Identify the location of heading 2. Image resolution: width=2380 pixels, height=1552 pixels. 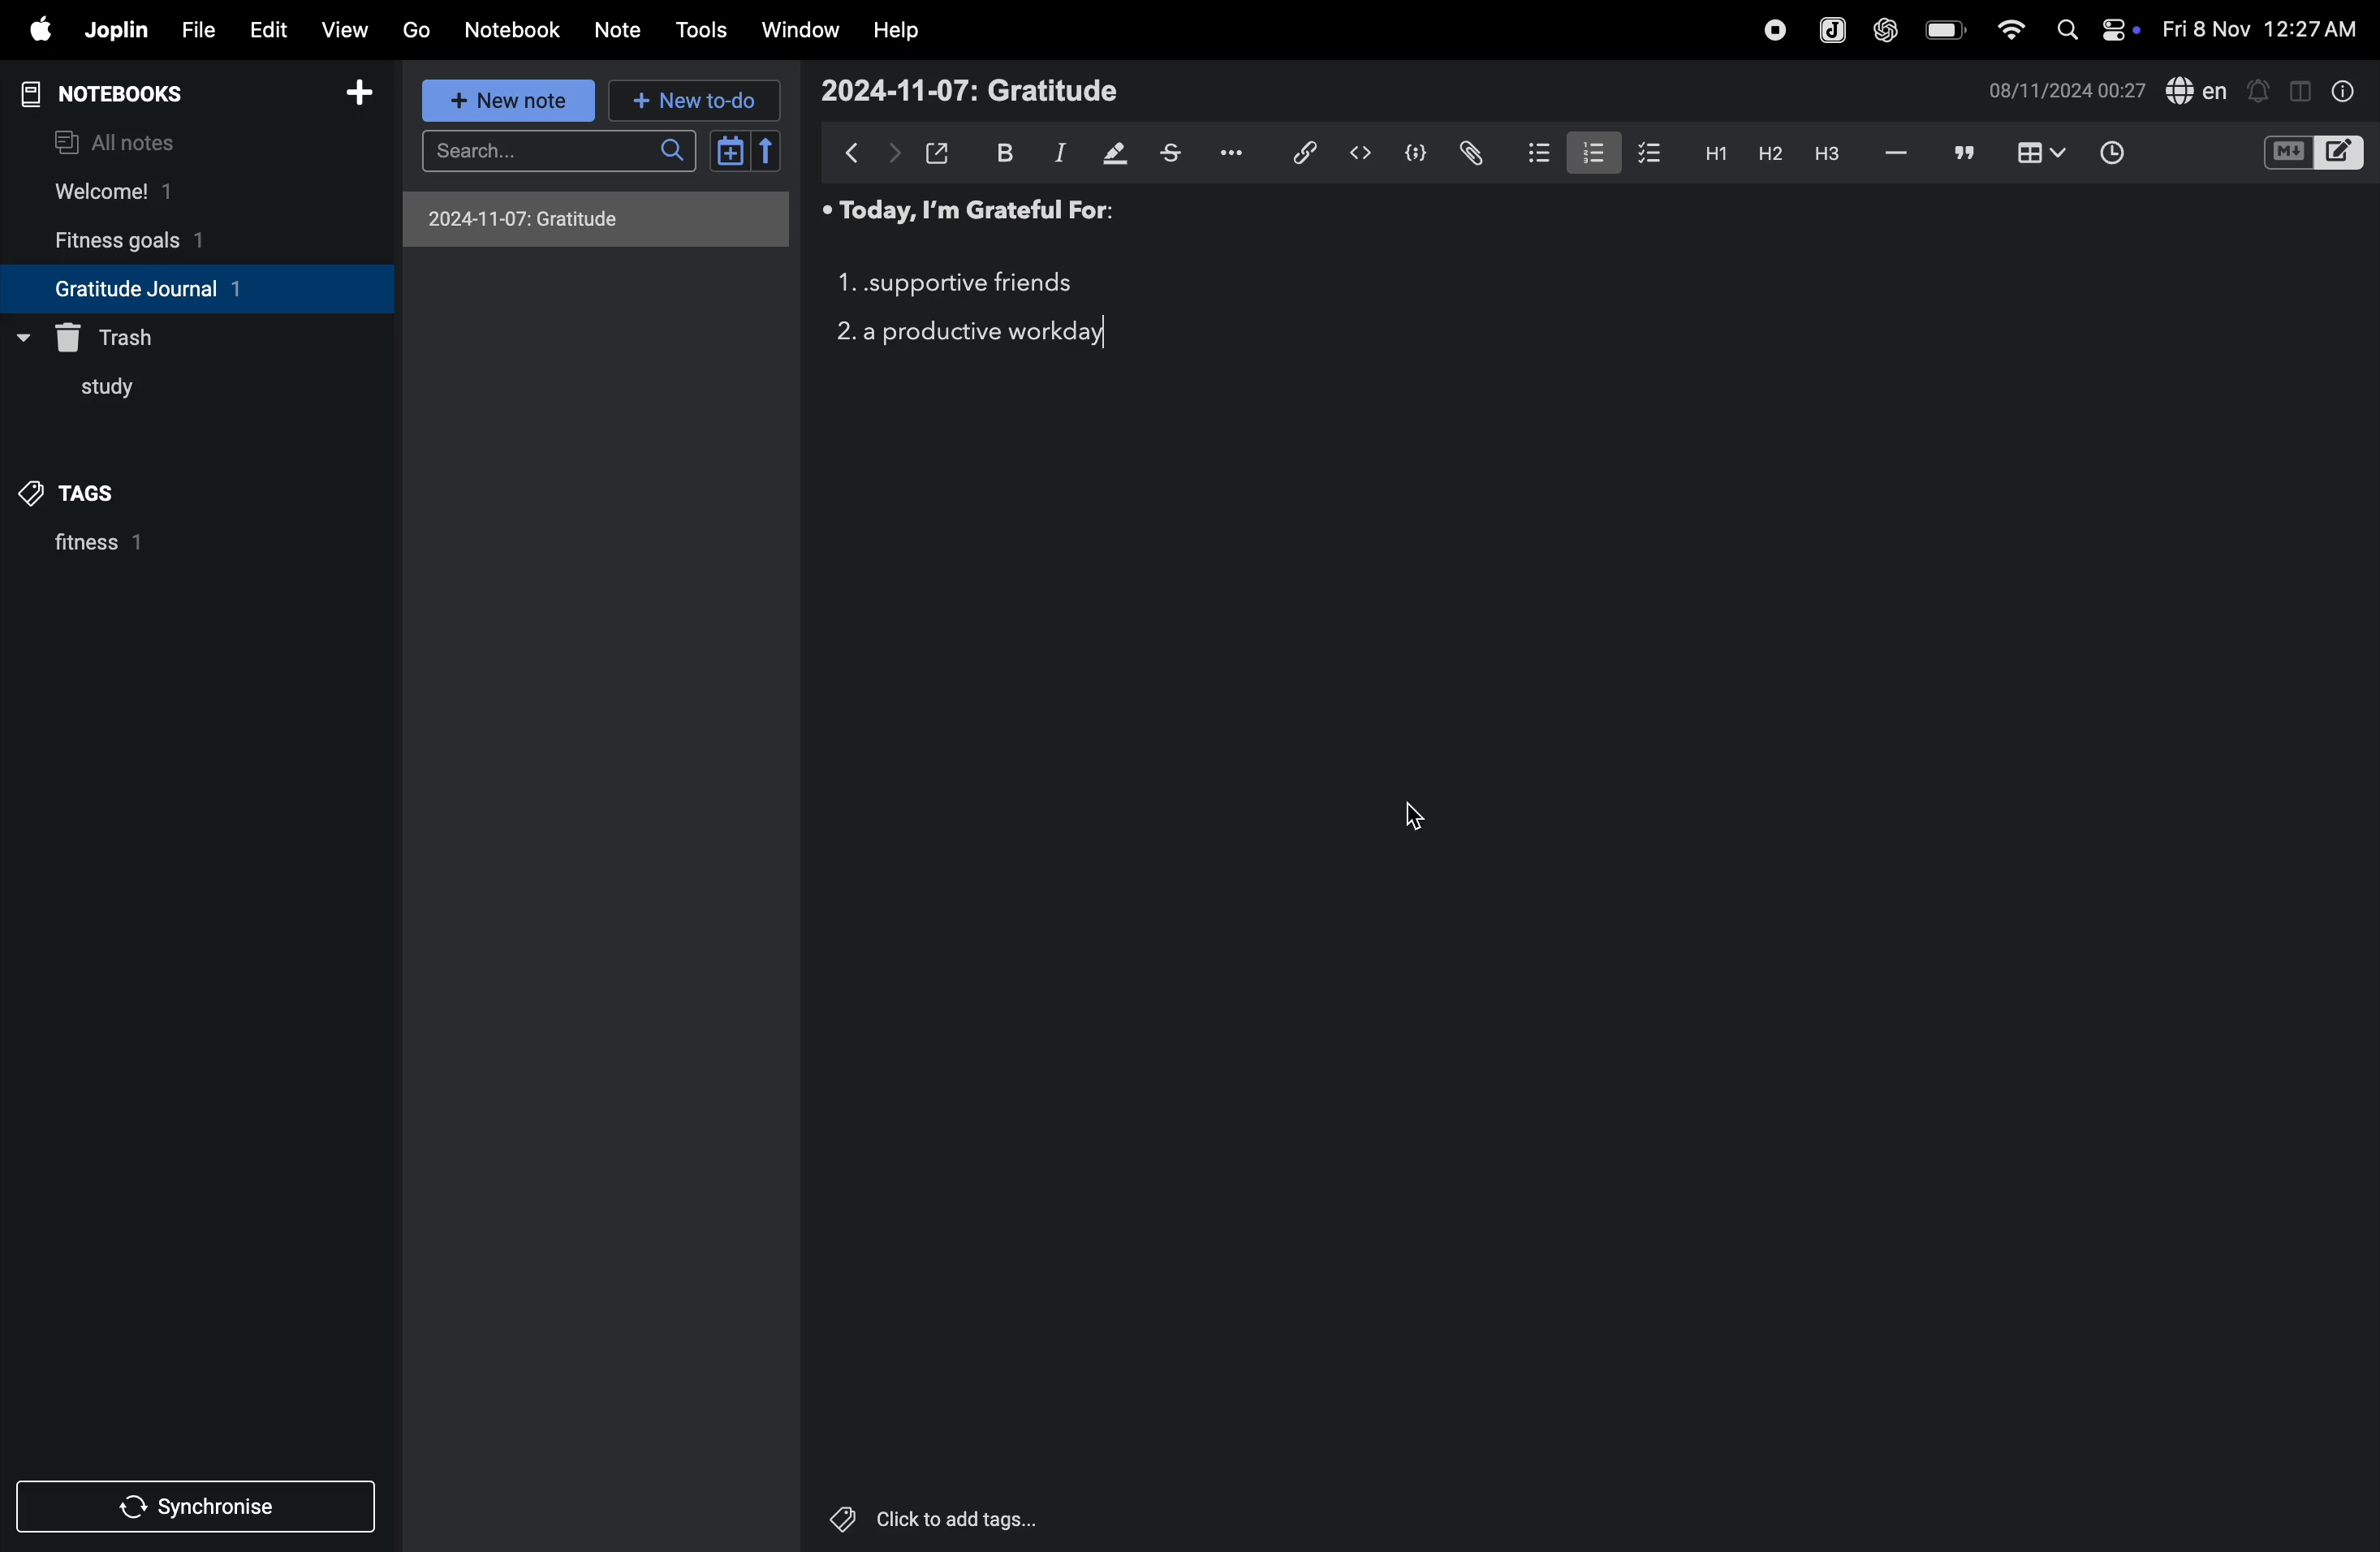
(1765, 154).